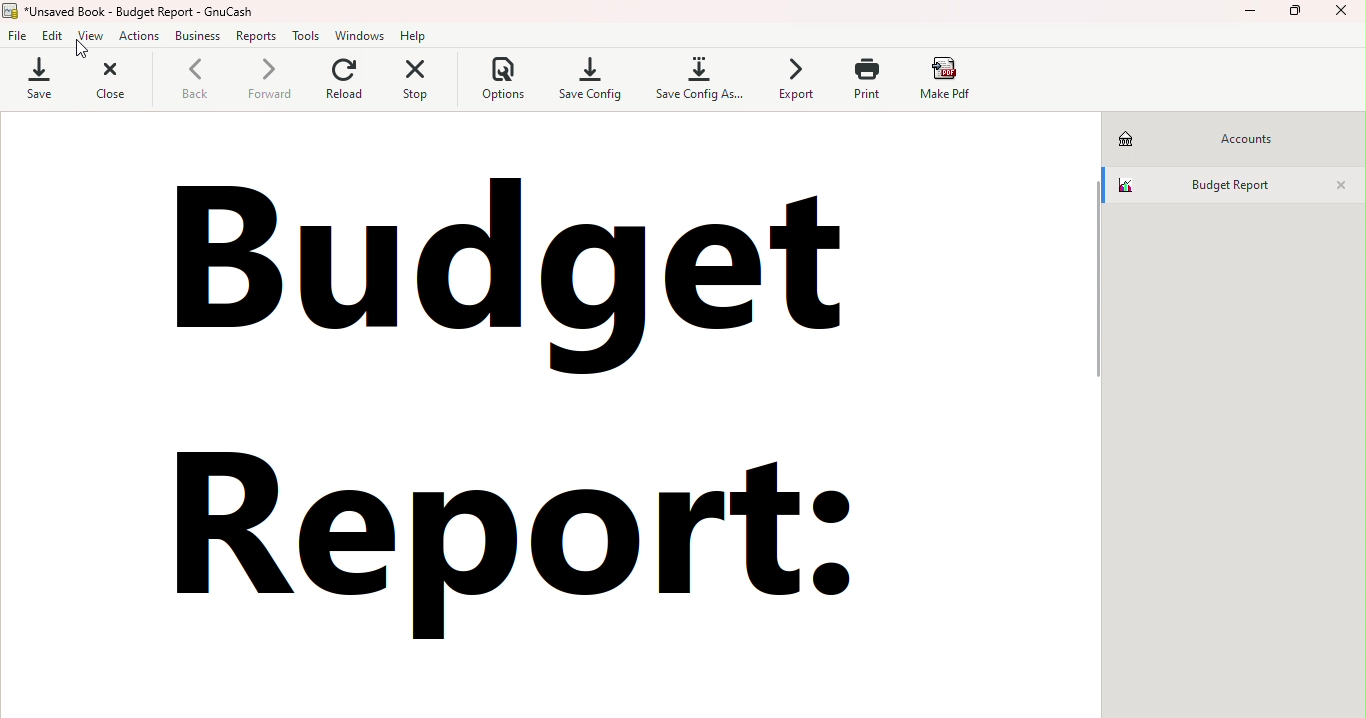 This screenshot has height=718, width=1366. What do you see at coordinates (497, 408) in the screenshot?
I see `Budget report` at bounding box center [497, 408].